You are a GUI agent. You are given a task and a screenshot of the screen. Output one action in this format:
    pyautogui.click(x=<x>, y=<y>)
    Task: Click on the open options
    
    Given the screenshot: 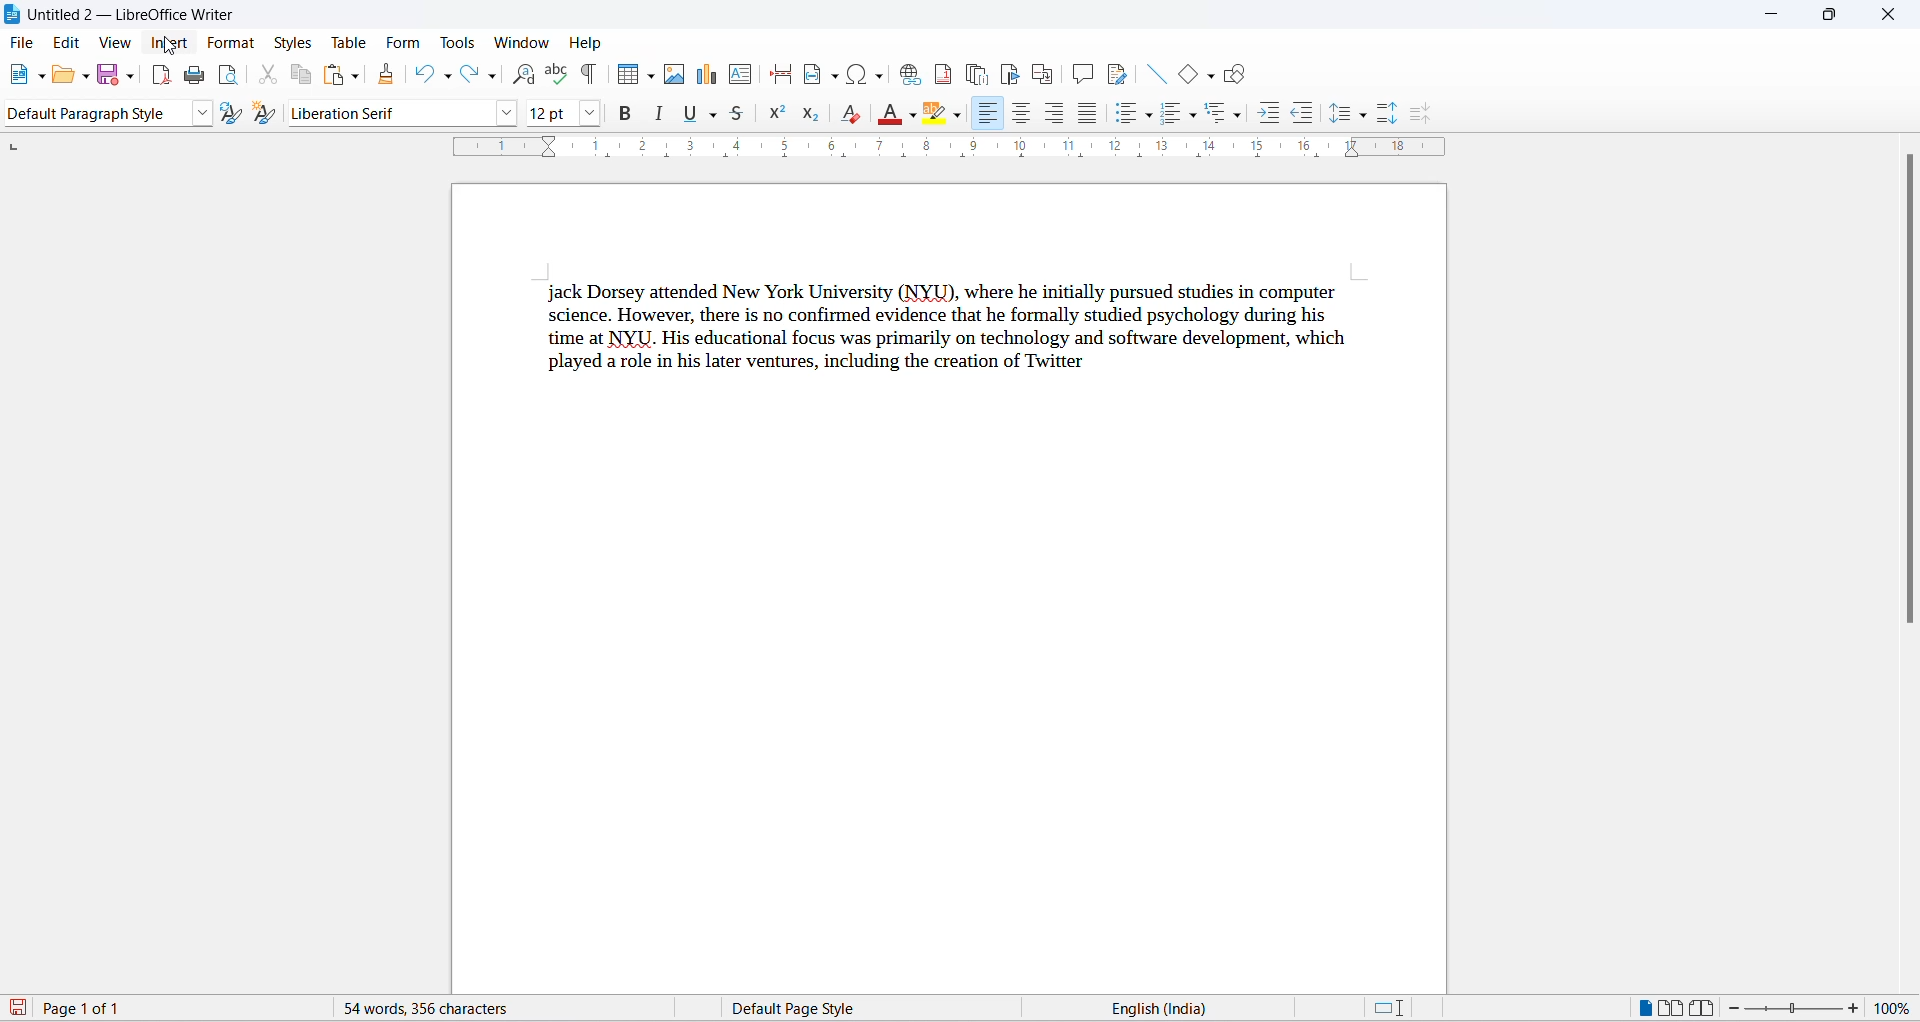 What is the action you would take?
    pyautogui.click(x=88, y=76)
    